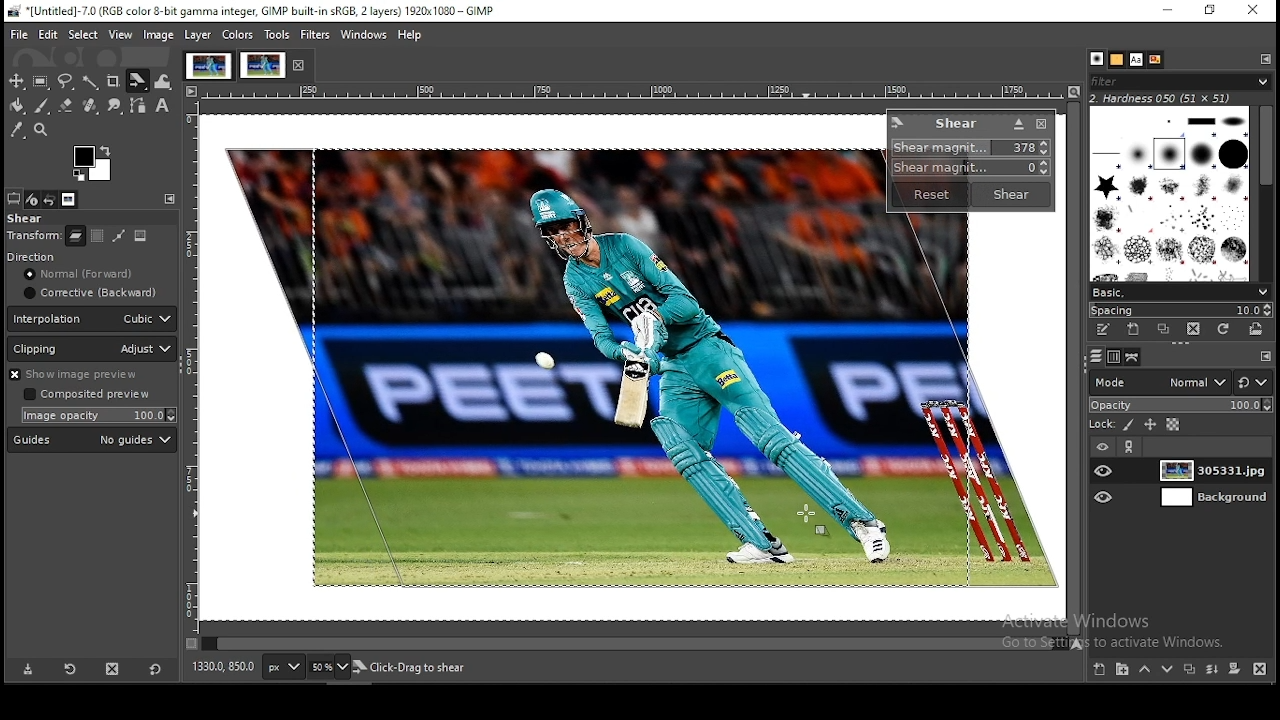  What do you see at coordinates (1207, 499) in the screenshot?
I see `layer 2` at bounding box center [1207, 499].